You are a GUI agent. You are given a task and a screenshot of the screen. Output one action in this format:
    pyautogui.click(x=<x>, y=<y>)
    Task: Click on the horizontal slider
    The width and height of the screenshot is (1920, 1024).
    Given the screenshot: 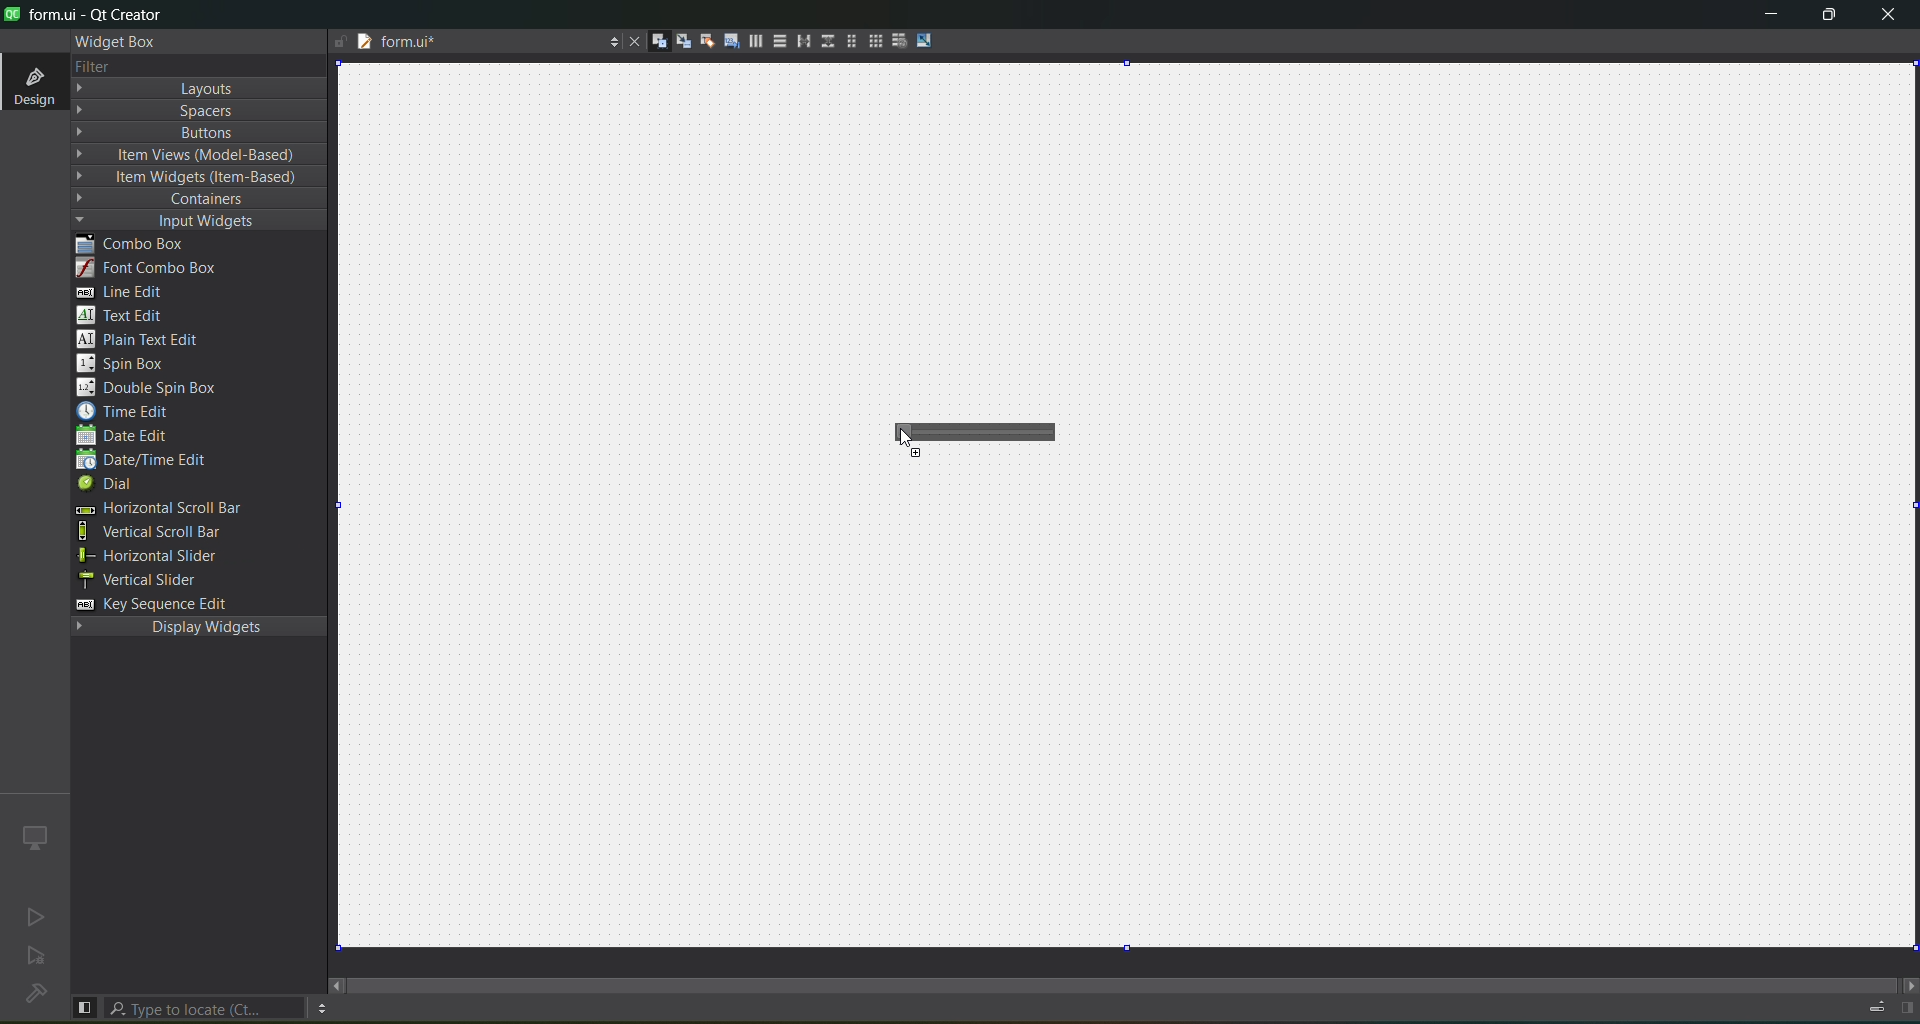 What is the action you would take?
    pyautogui.click(x=156, y=558)
    